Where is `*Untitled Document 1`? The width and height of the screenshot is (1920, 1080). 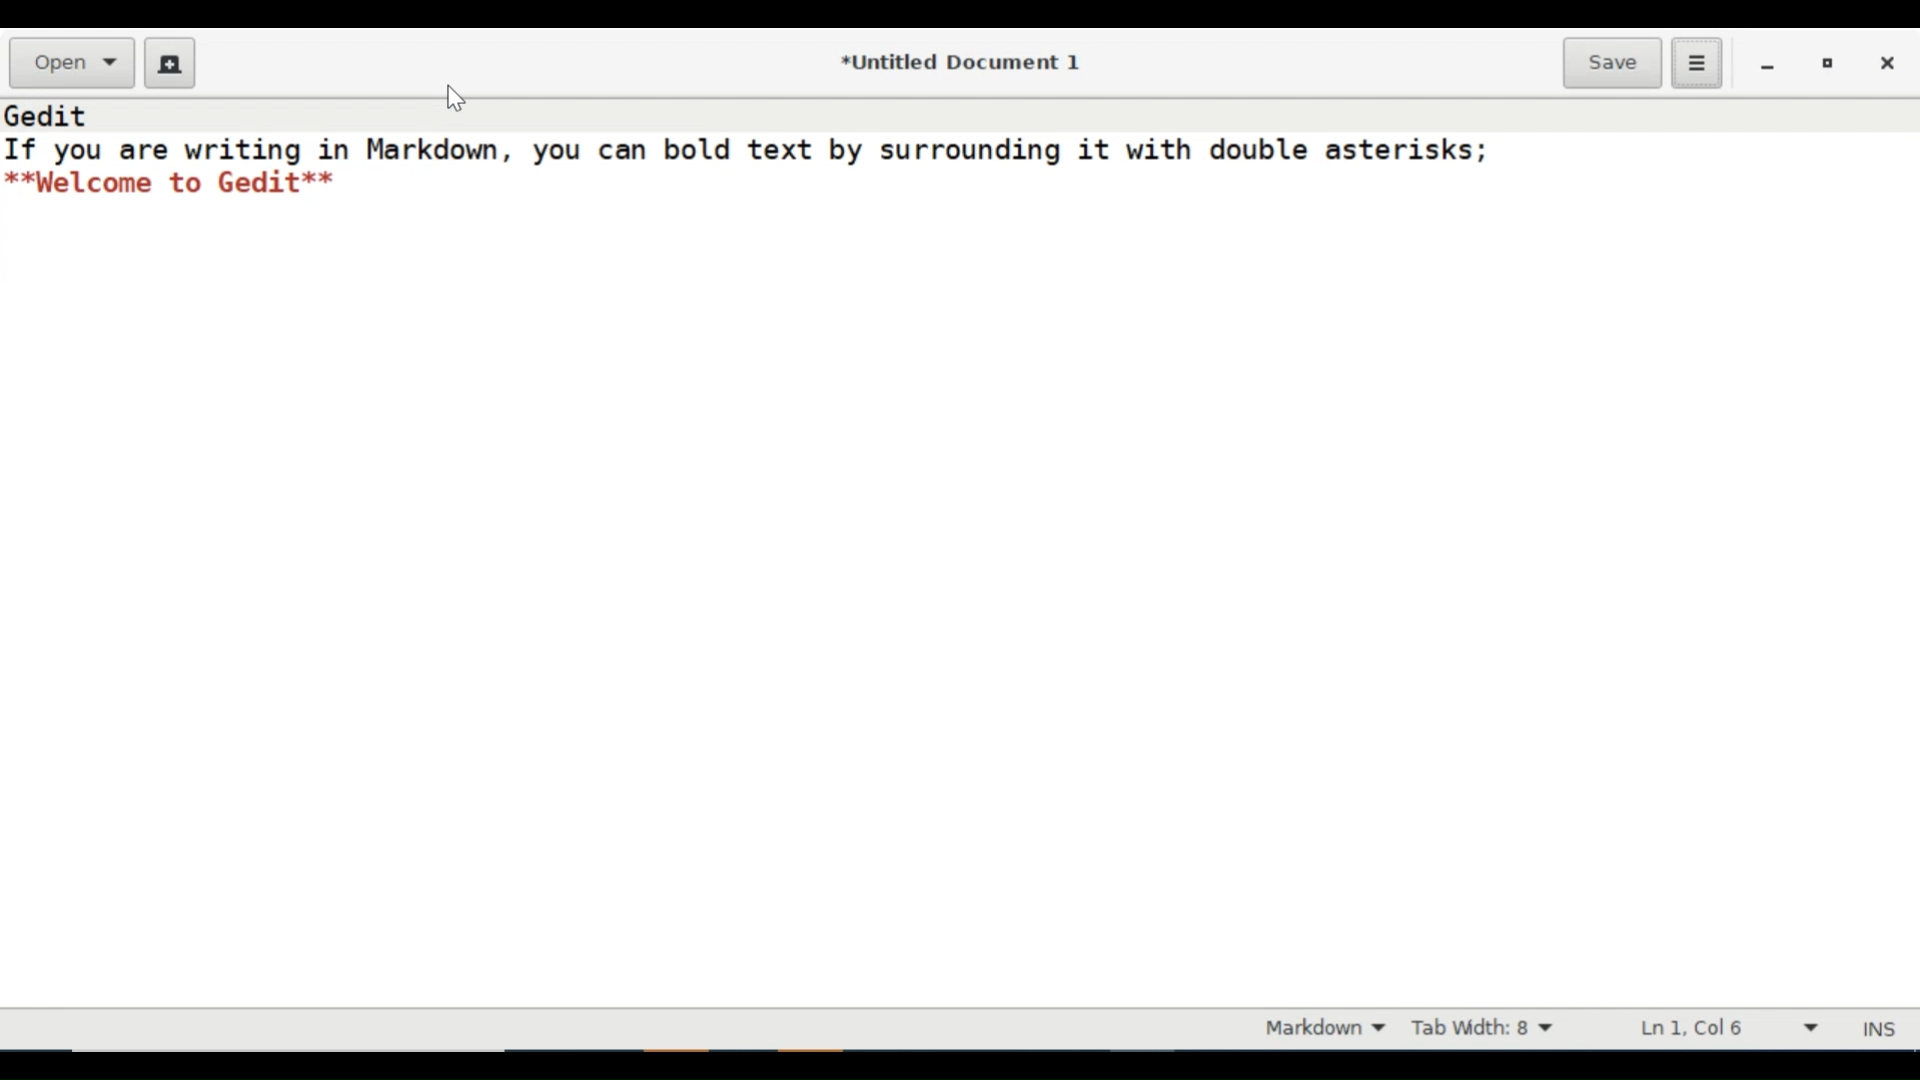 *Untitled Document 1 is located at coordinates (962, 62).